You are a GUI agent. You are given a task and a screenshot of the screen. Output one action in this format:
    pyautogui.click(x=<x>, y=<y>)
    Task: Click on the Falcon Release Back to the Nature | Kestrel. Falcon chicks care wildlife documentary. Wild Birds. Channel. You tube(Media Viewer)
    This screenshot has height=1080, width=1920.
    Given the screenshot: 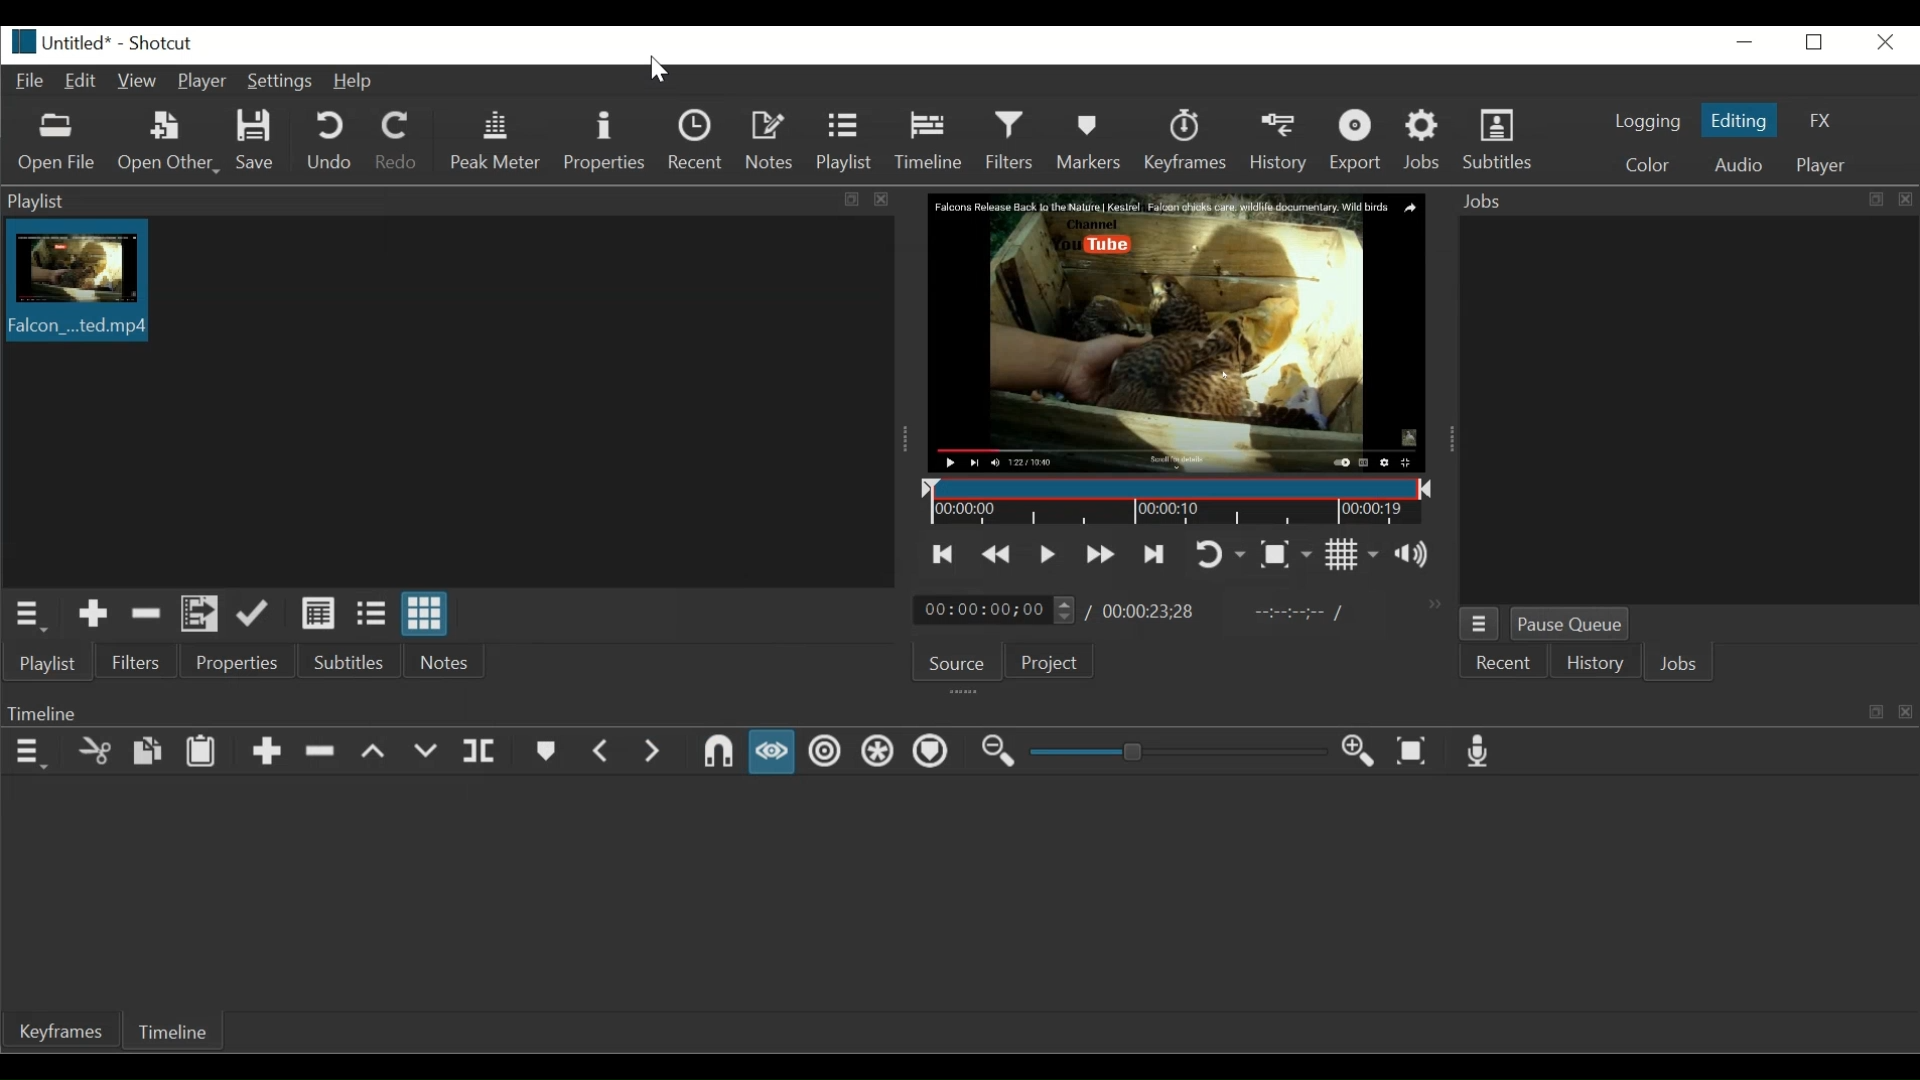 What is the action you would take?
    pyautogui.click(x=1178, y=332)
    